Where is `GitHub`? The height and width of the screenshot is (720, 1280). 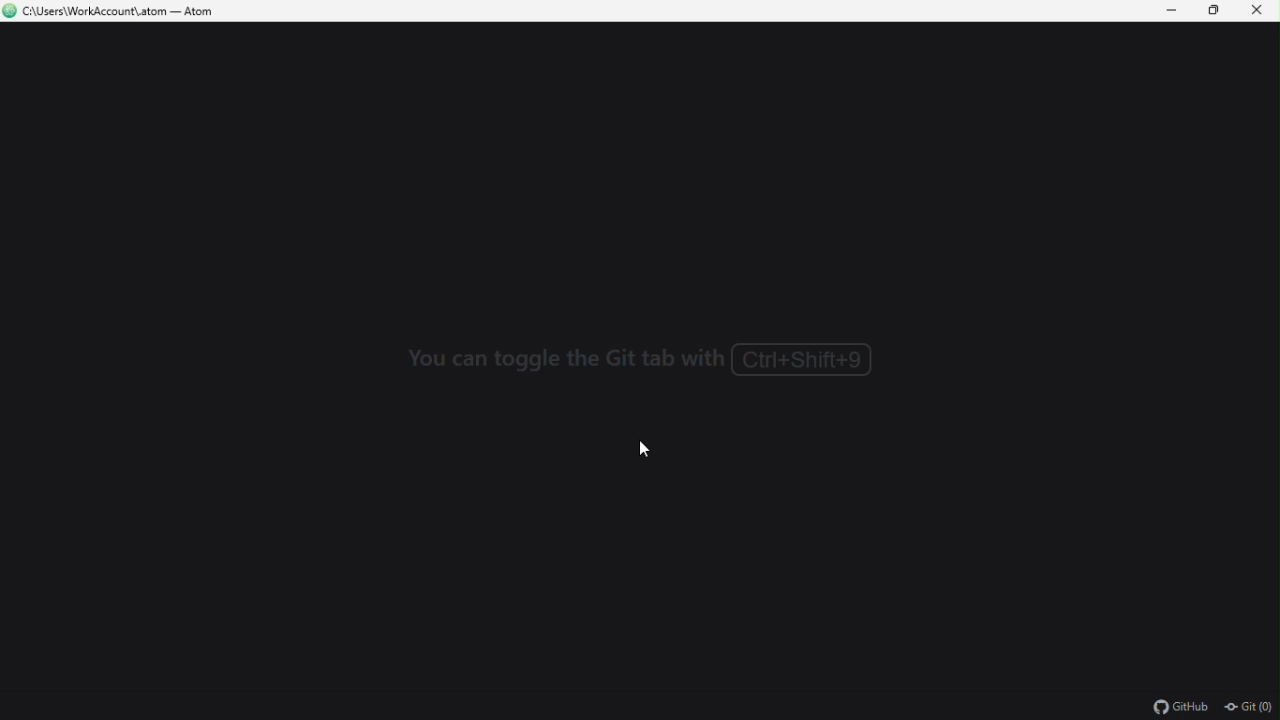
GitHub is located at coordinates (1180, 705).